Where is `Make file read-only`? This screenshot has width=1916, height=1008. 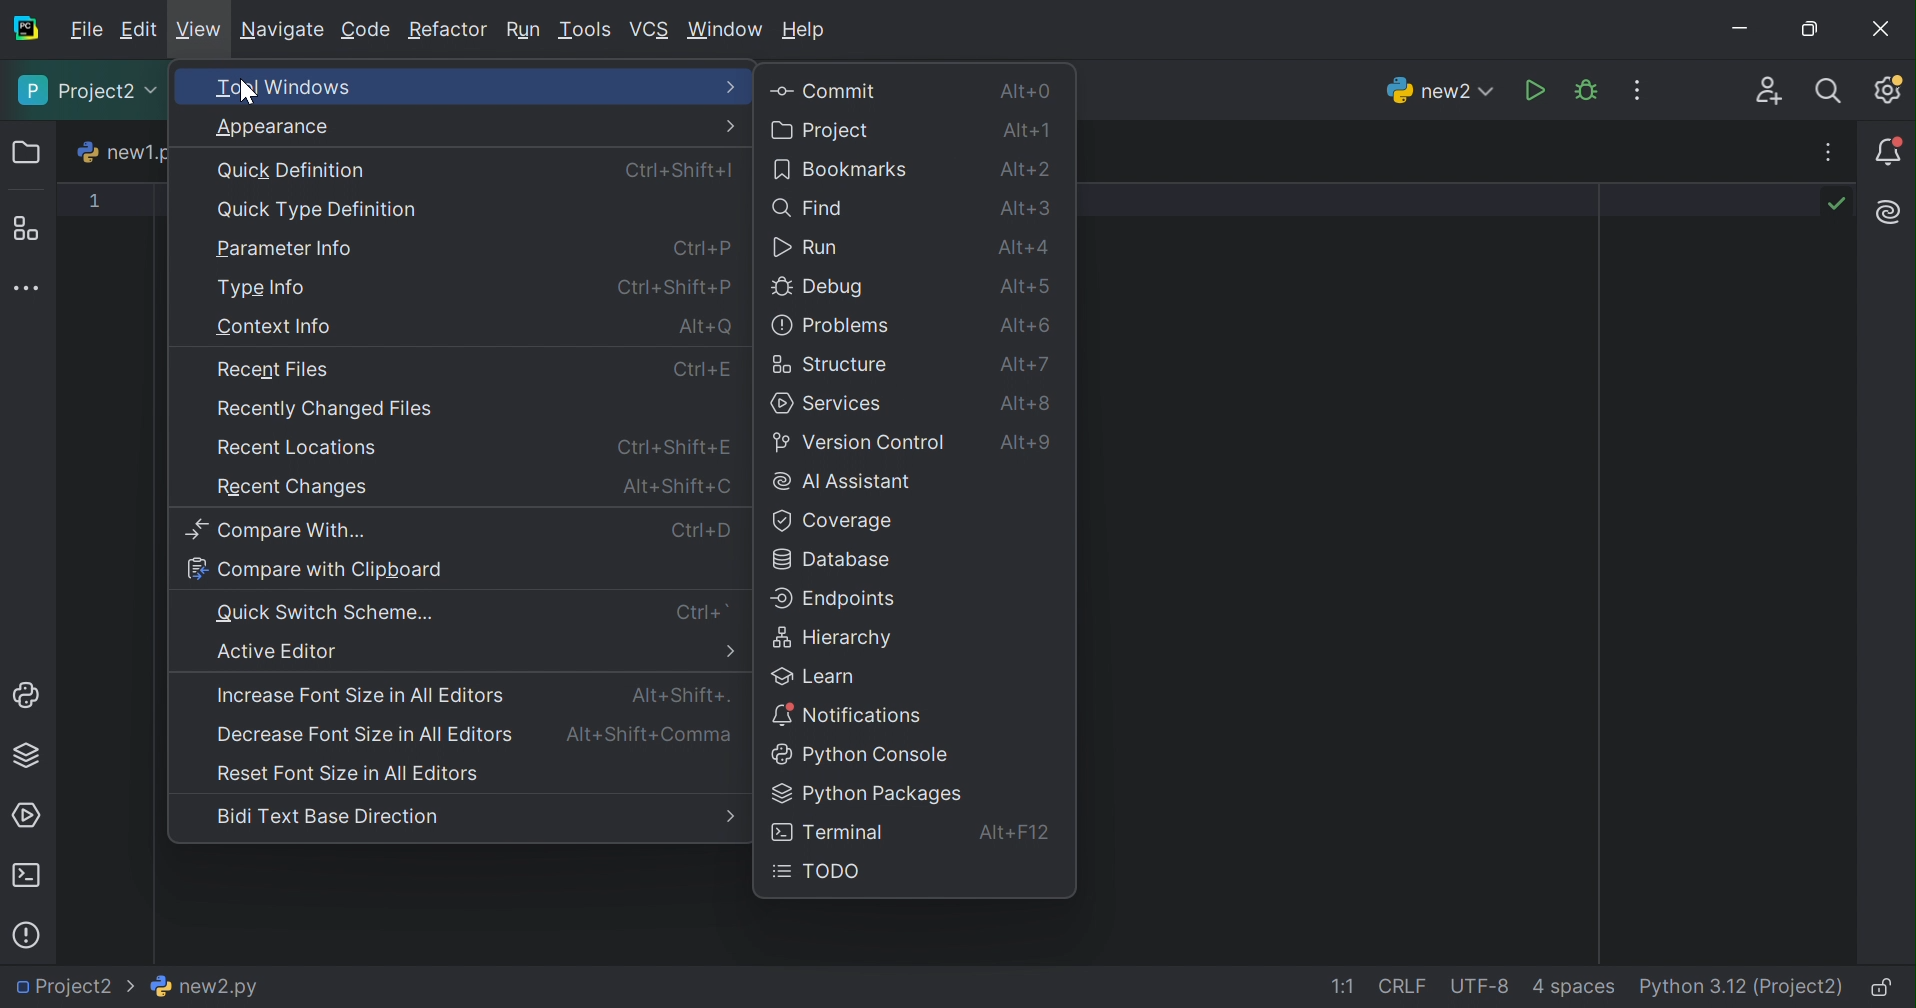 Make file read-only is located at coordinates (1880, 987).